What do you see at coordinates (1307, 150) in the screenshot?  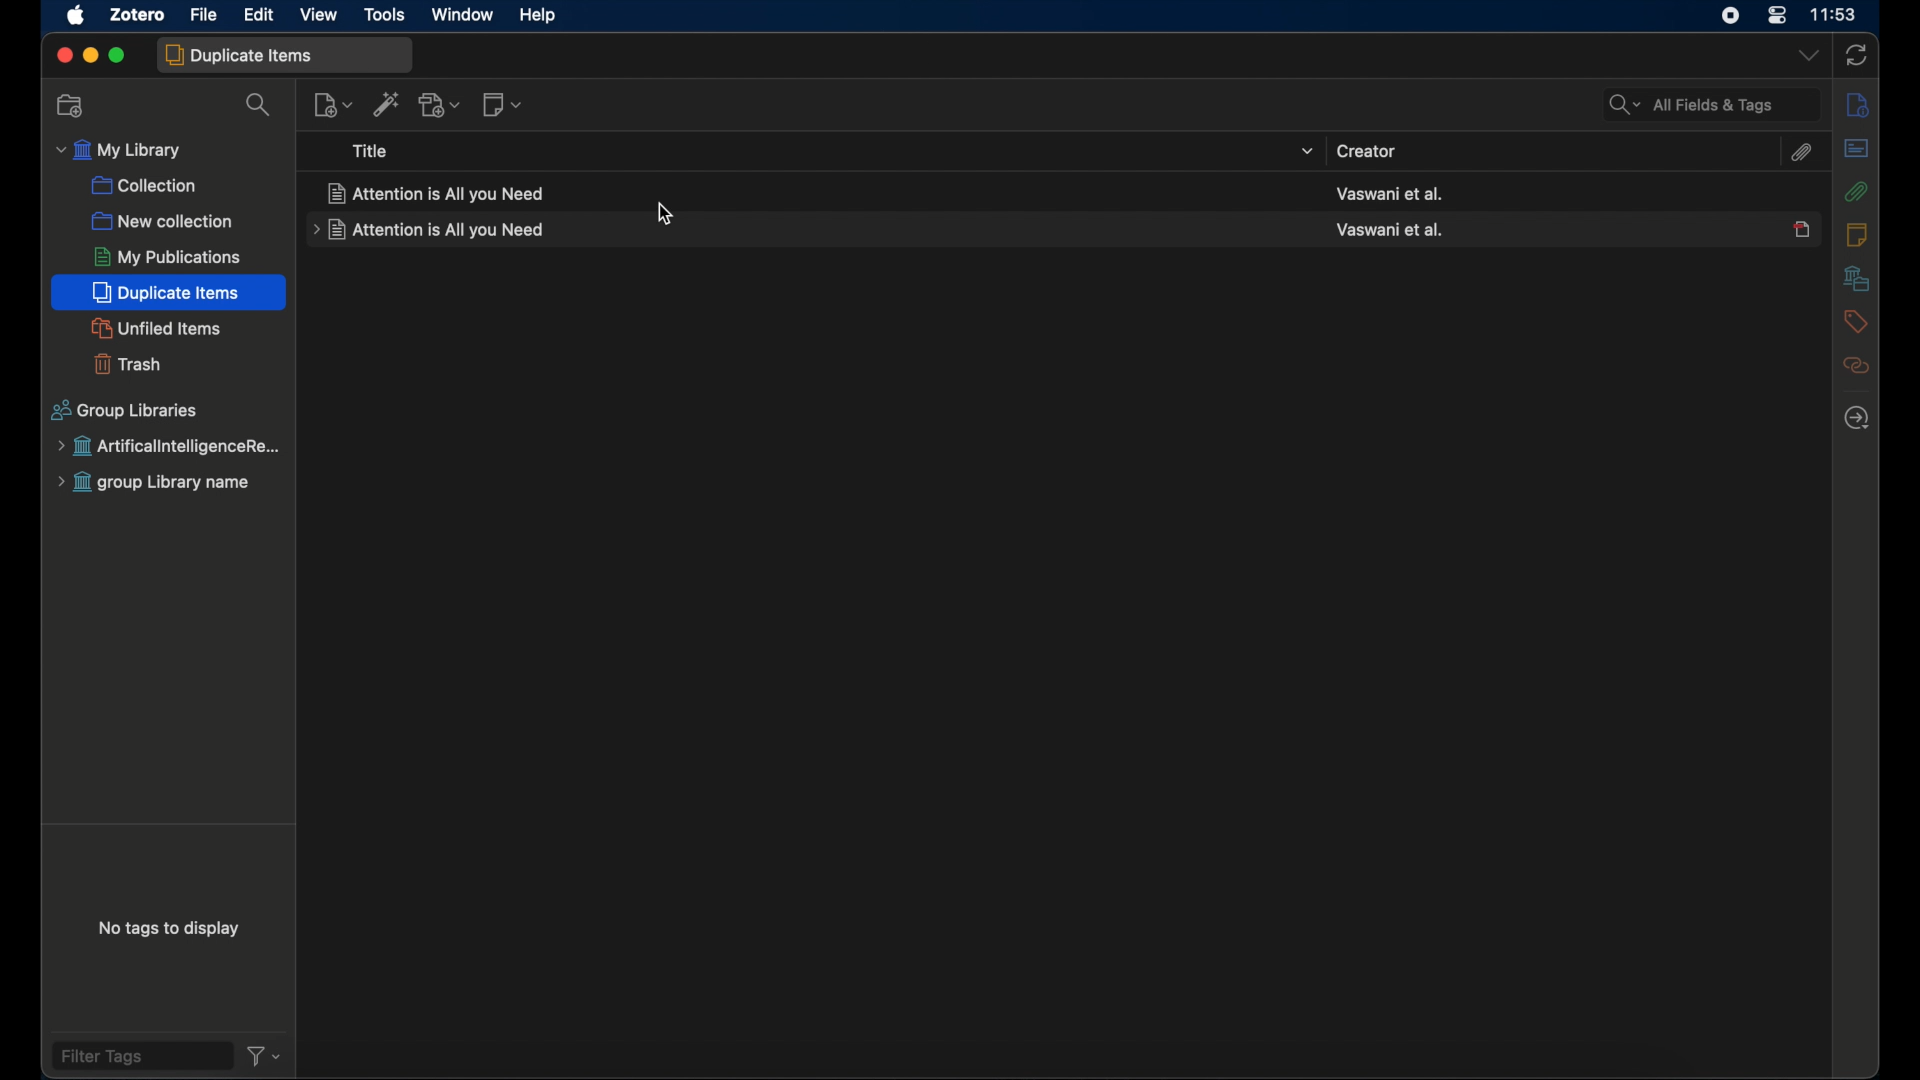 I see `drodown` at bounding box center [1307, 150].